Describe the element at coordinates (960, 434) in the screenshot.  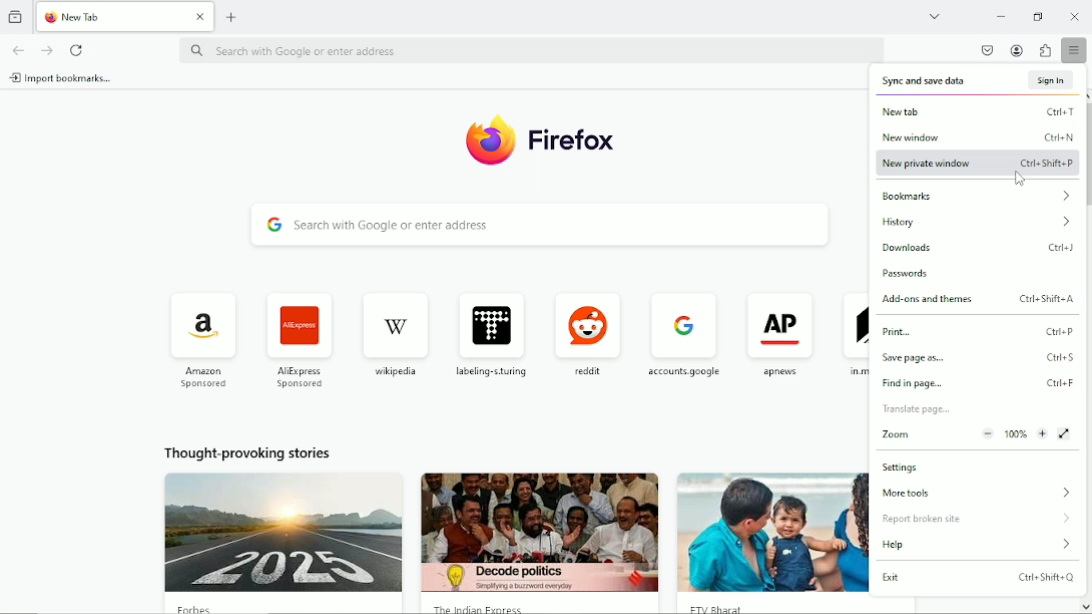
I see `zoom` at that location.